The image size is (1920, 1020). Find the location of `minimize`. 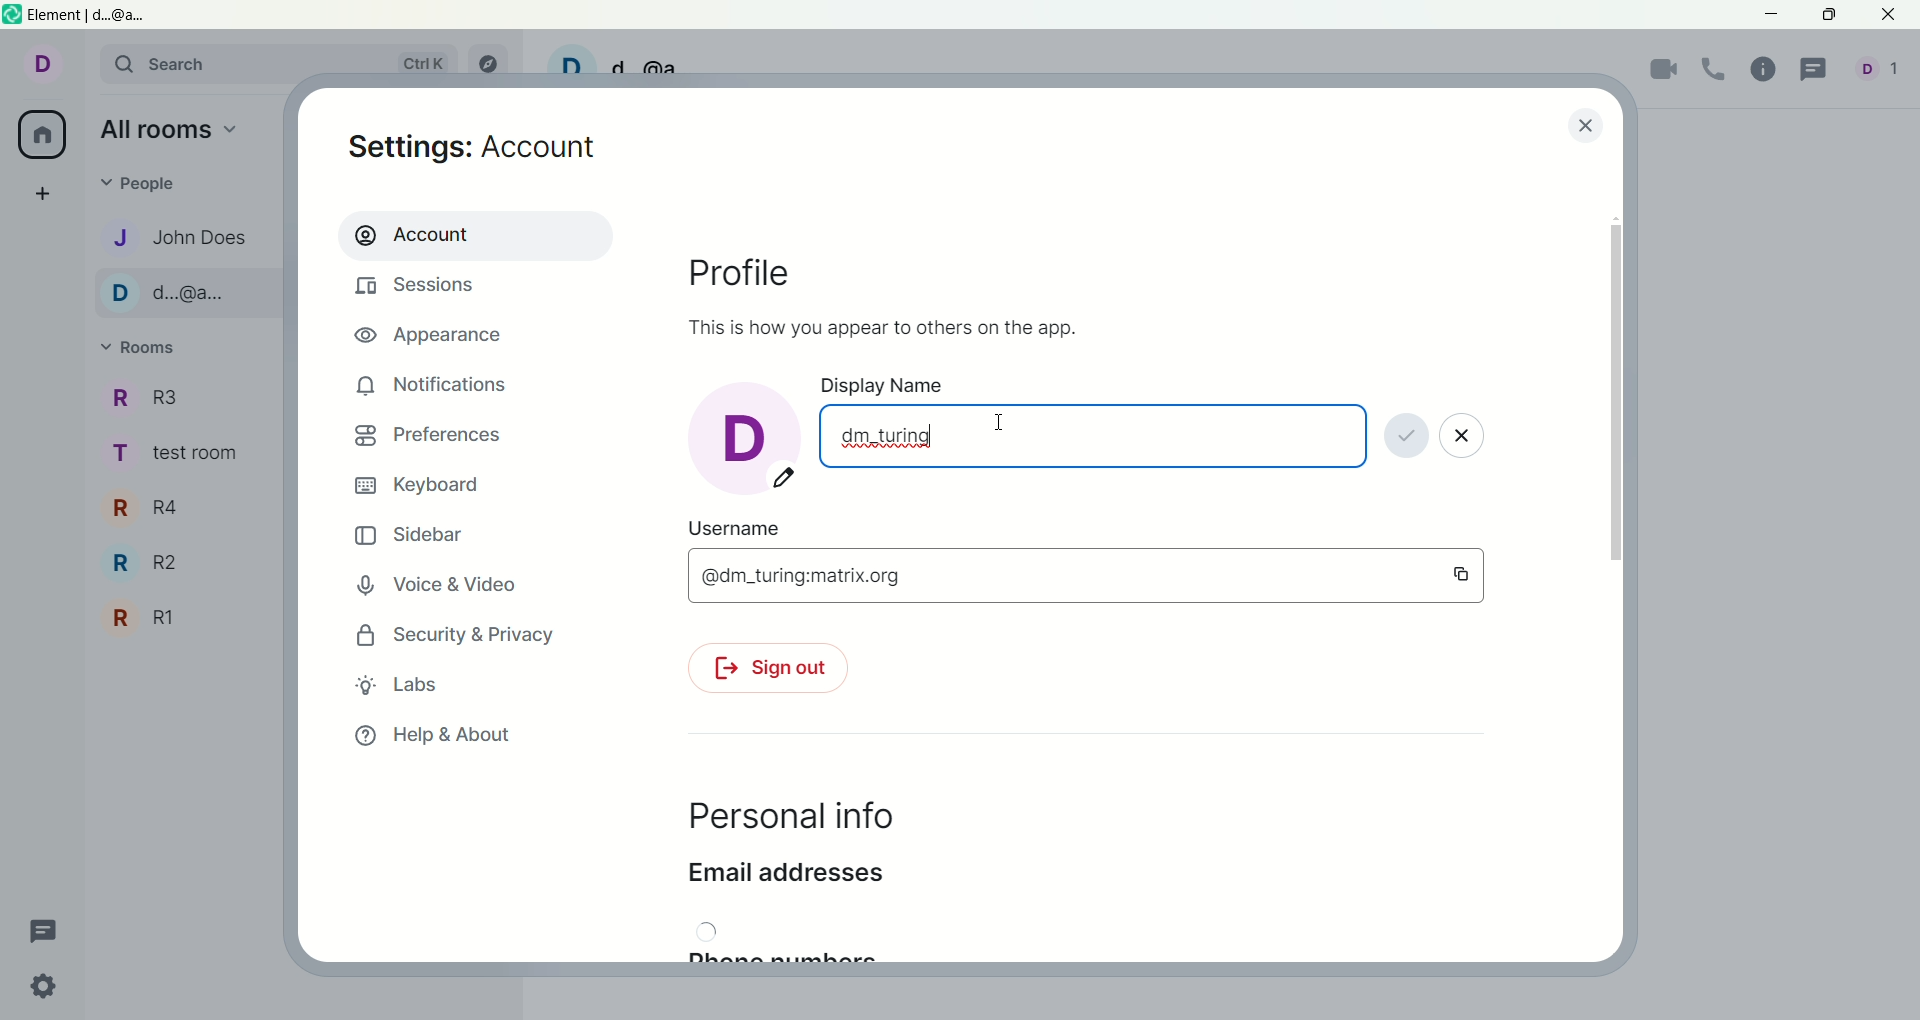

minimize is located at coordinates (1773, 17).